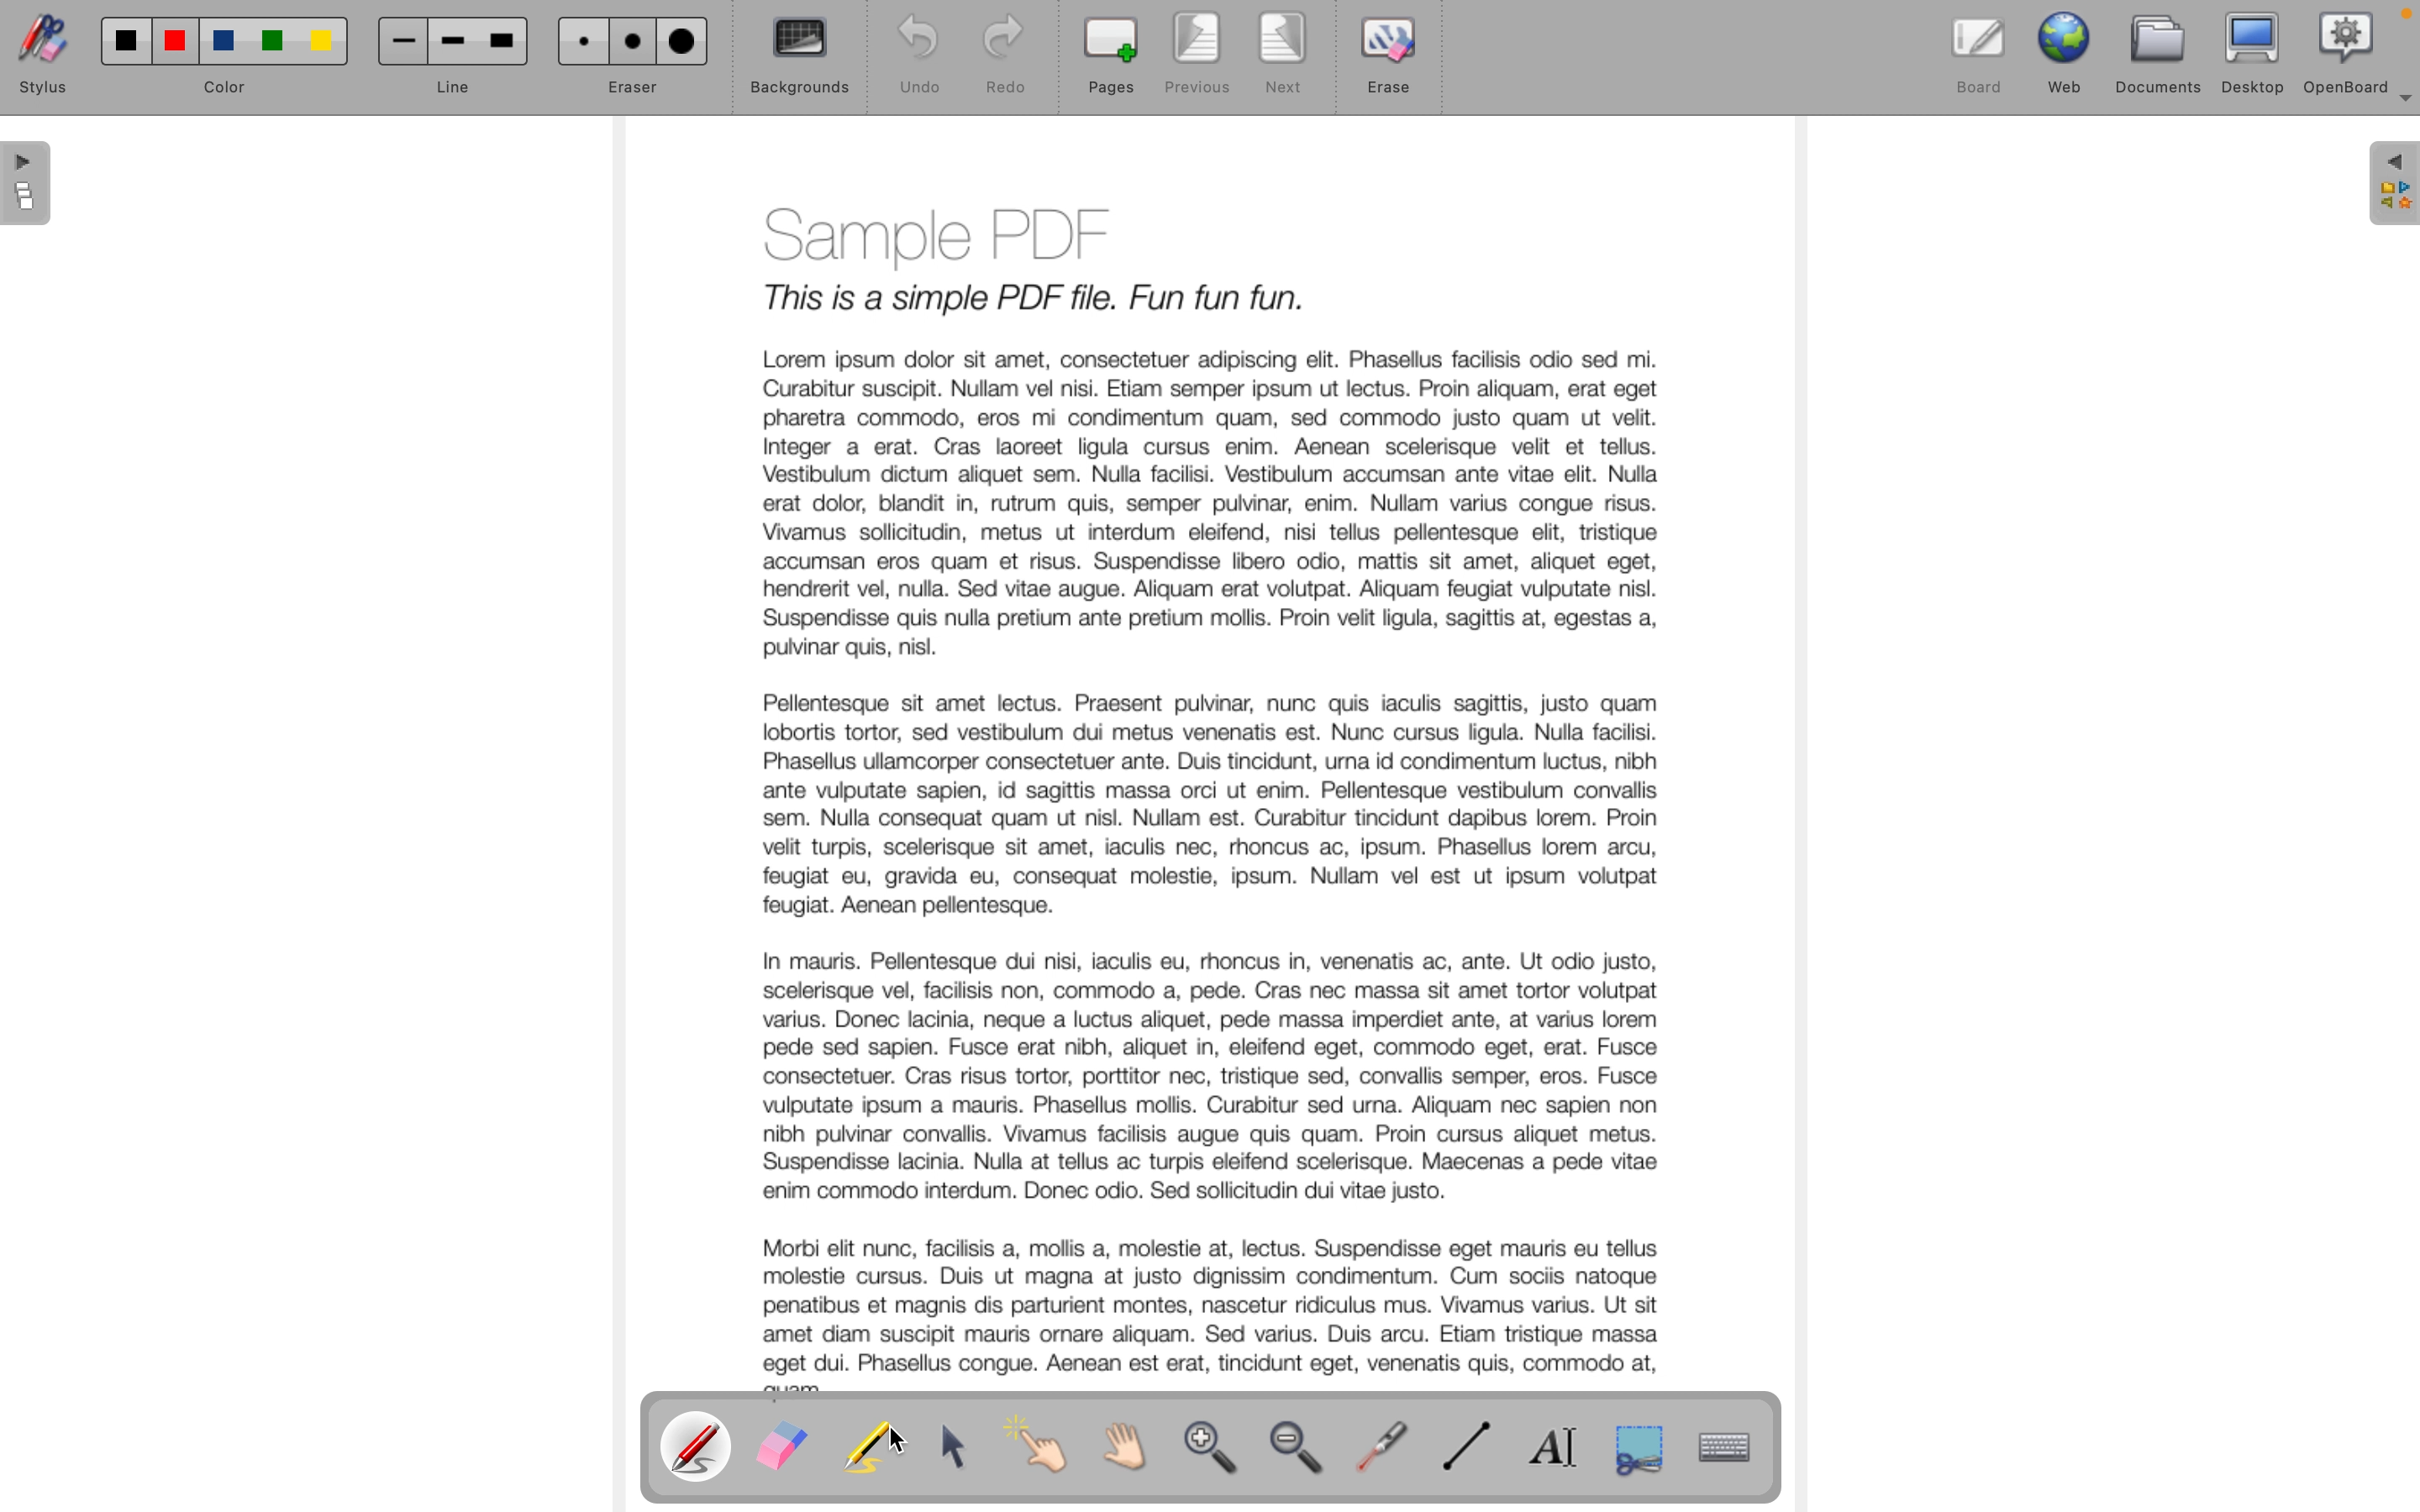 The height and width of the screenshot is (1512, 2420). Describe the element at coordinates (214, 62) in the screenshot. I see `color` at that location.